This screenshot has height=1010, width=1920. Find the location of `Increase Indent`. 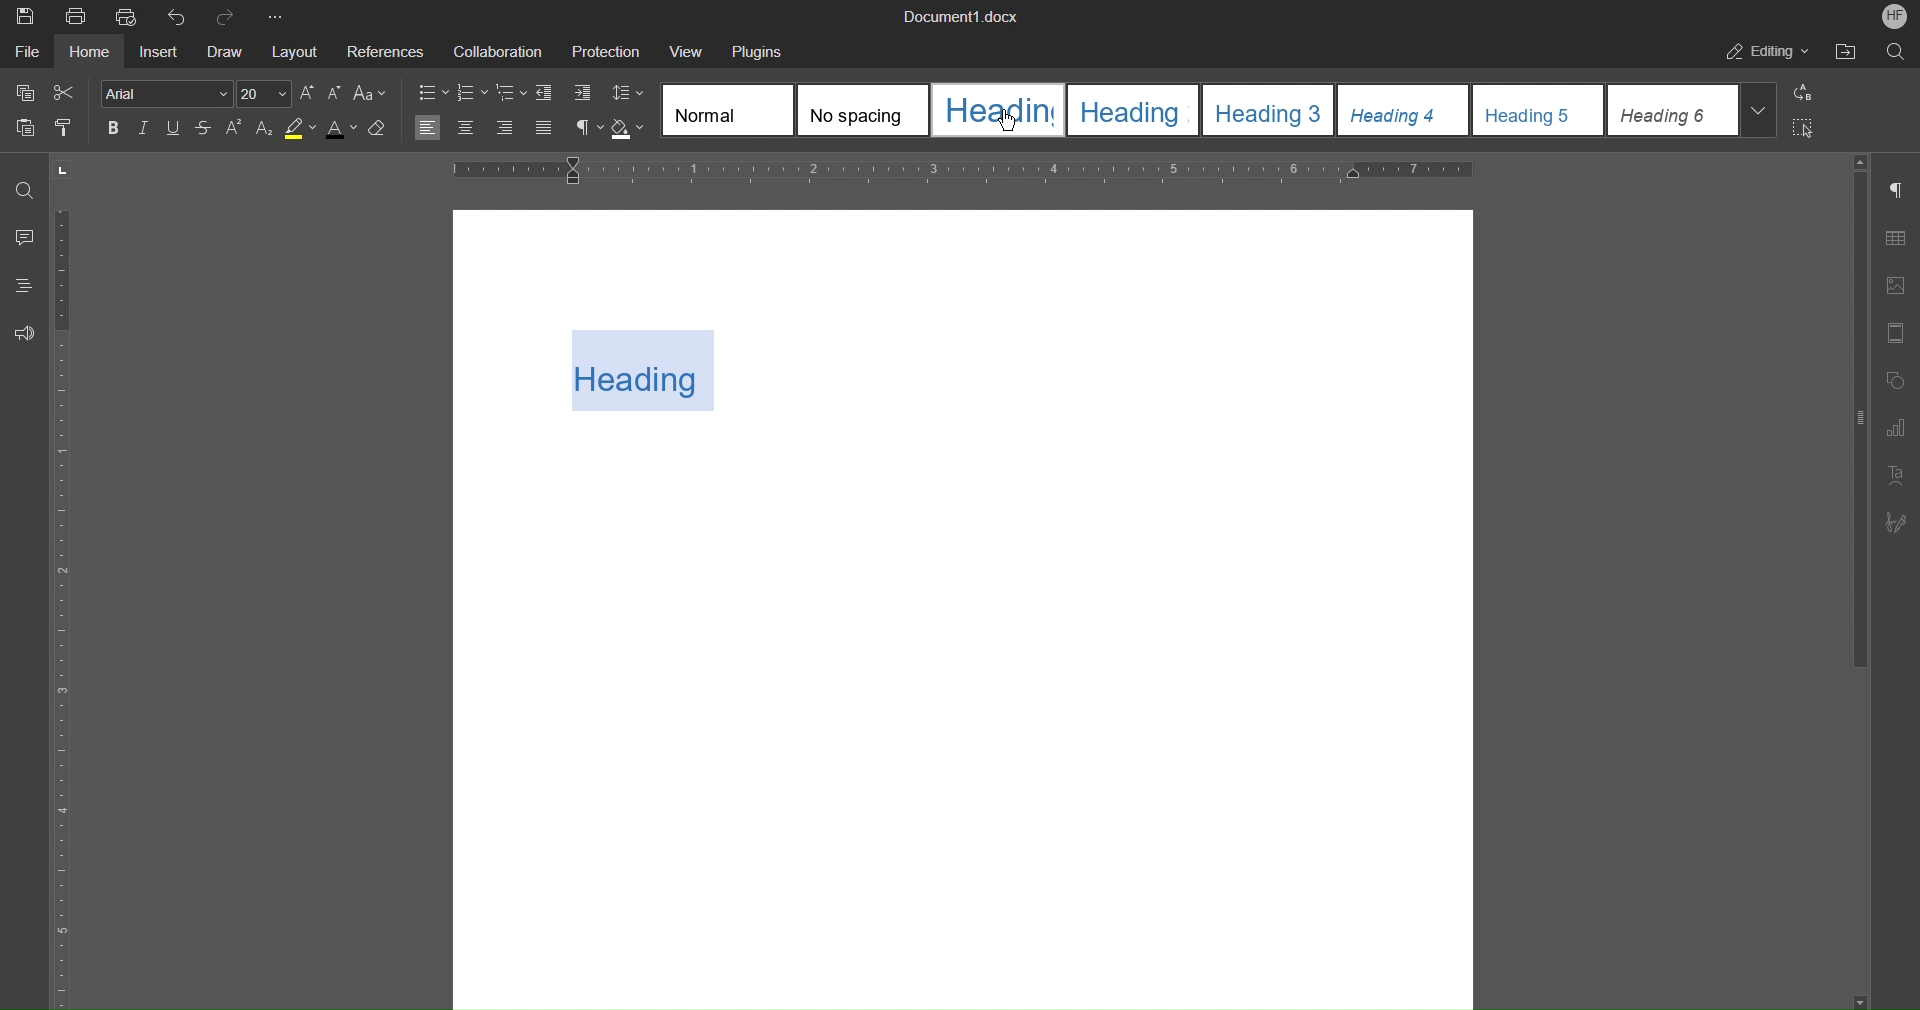

Increase Indent is located at coordinates (582, 93).